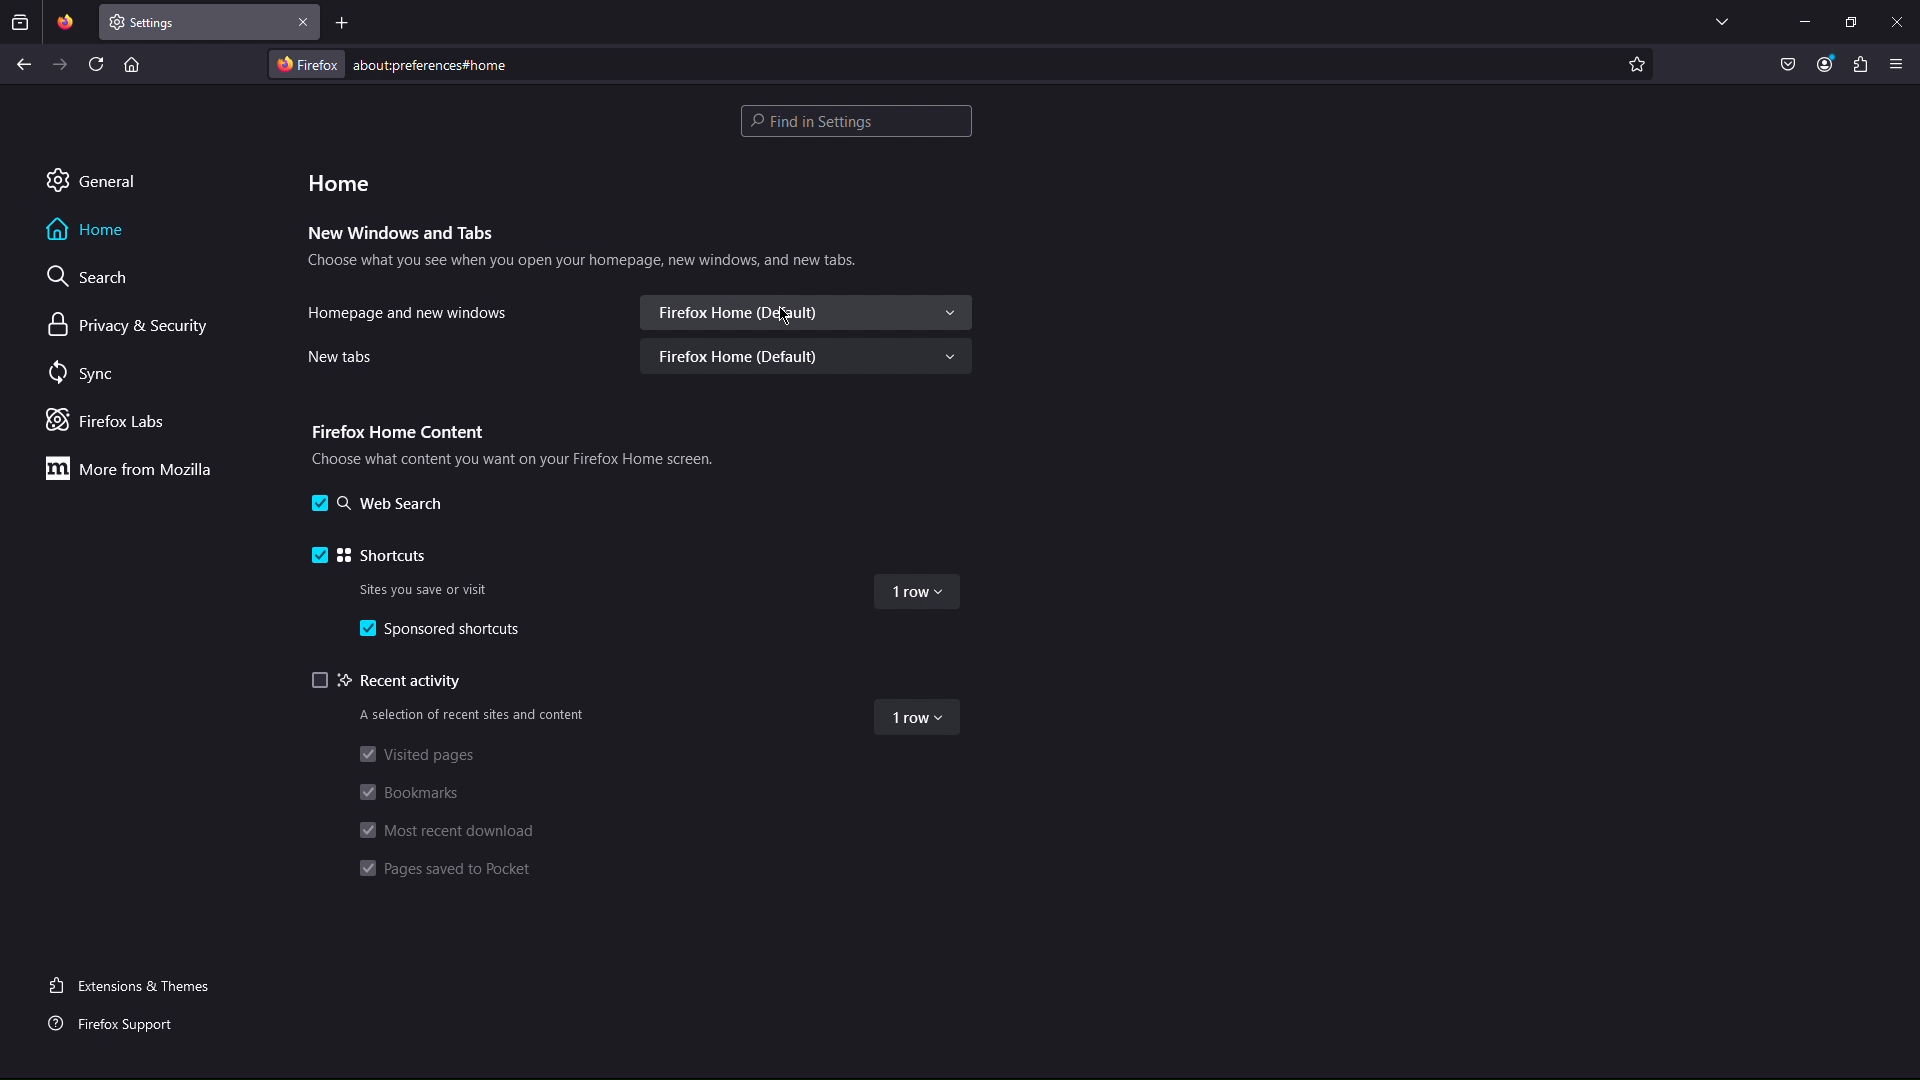 Image resolution: width=1920 pixels, height=1080 pixels. I want to click on Choose what you see when you open your homepage, so click(582, 264).